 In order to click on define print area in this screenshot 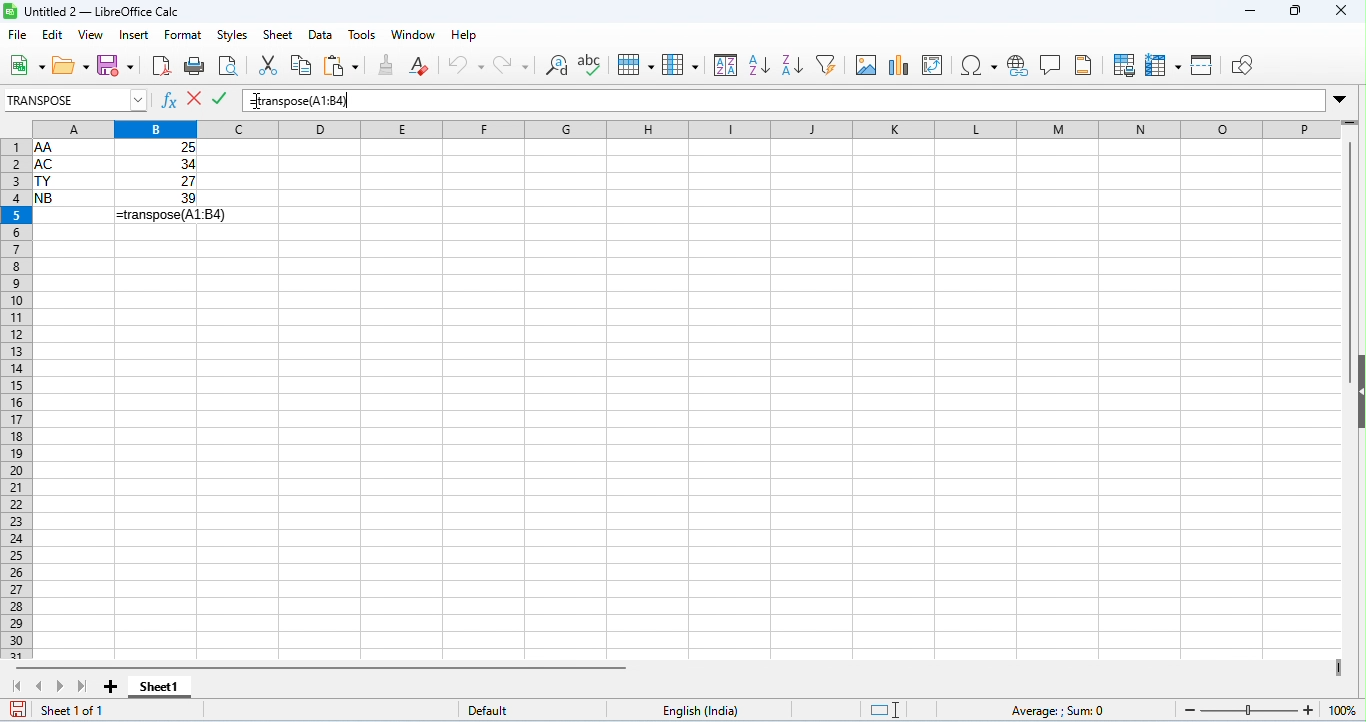, I will do `click(1125, 66)`.